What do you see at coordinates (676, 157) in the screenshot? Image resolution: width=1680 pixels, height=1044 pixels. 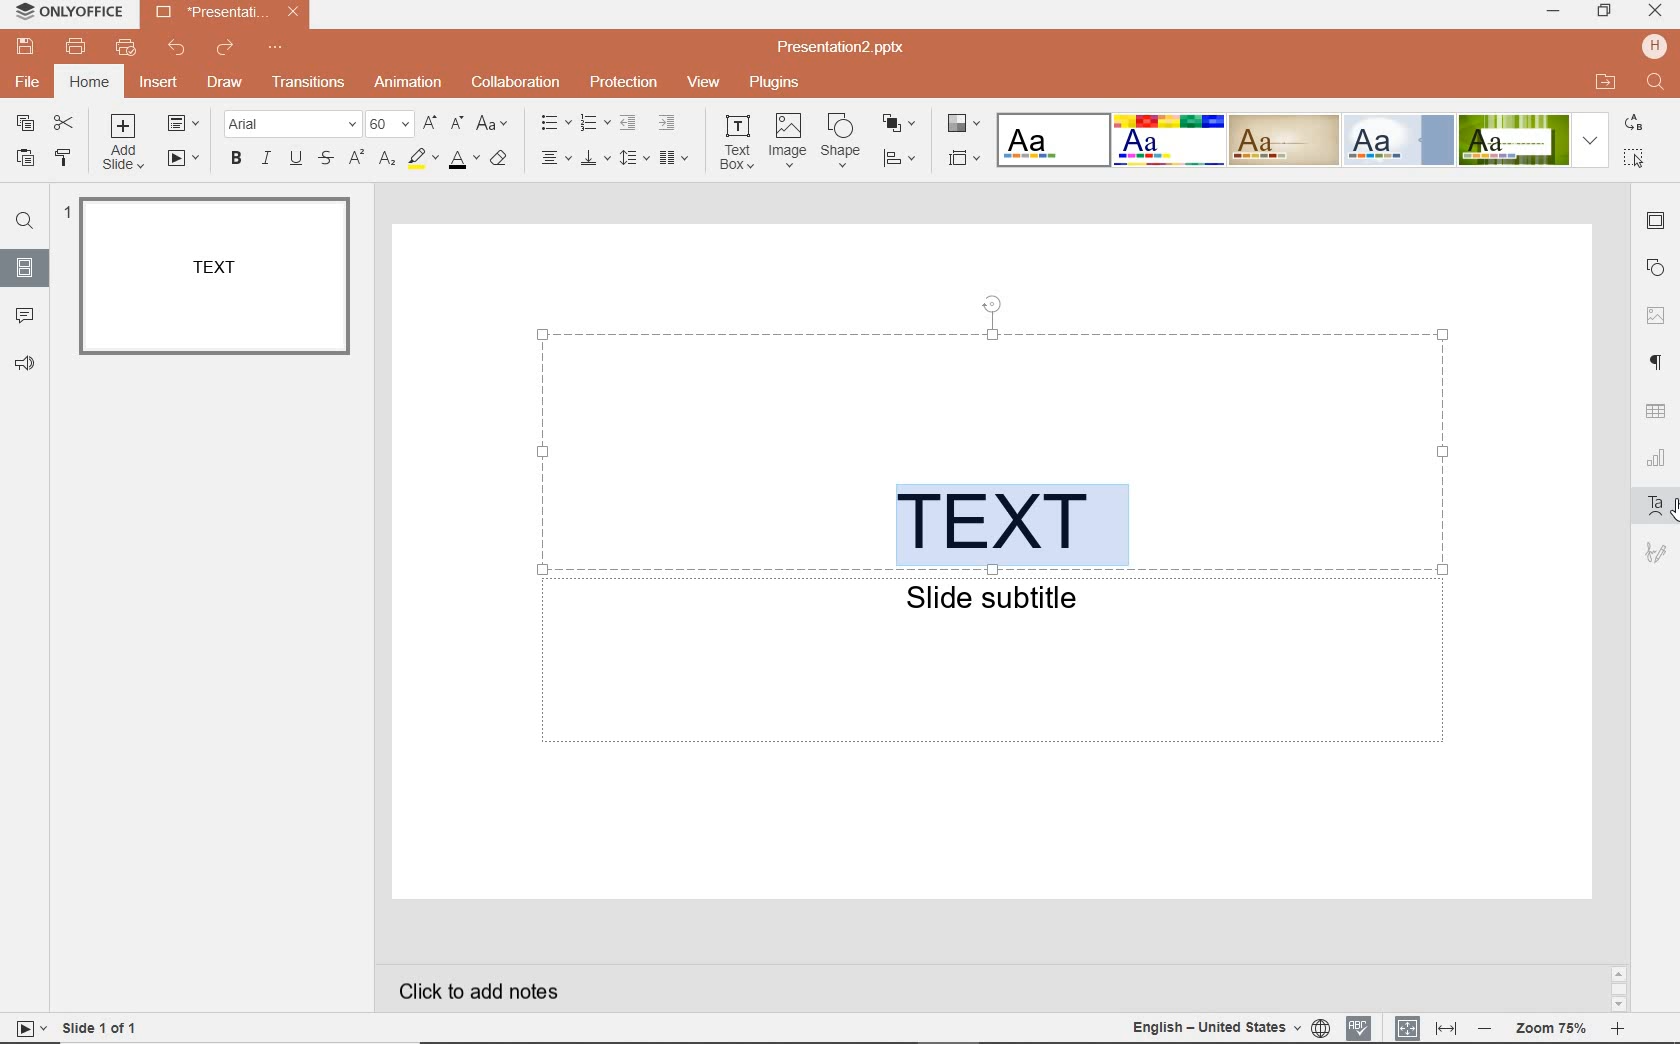 I see `insert columns` at bounding box center [676, 157].